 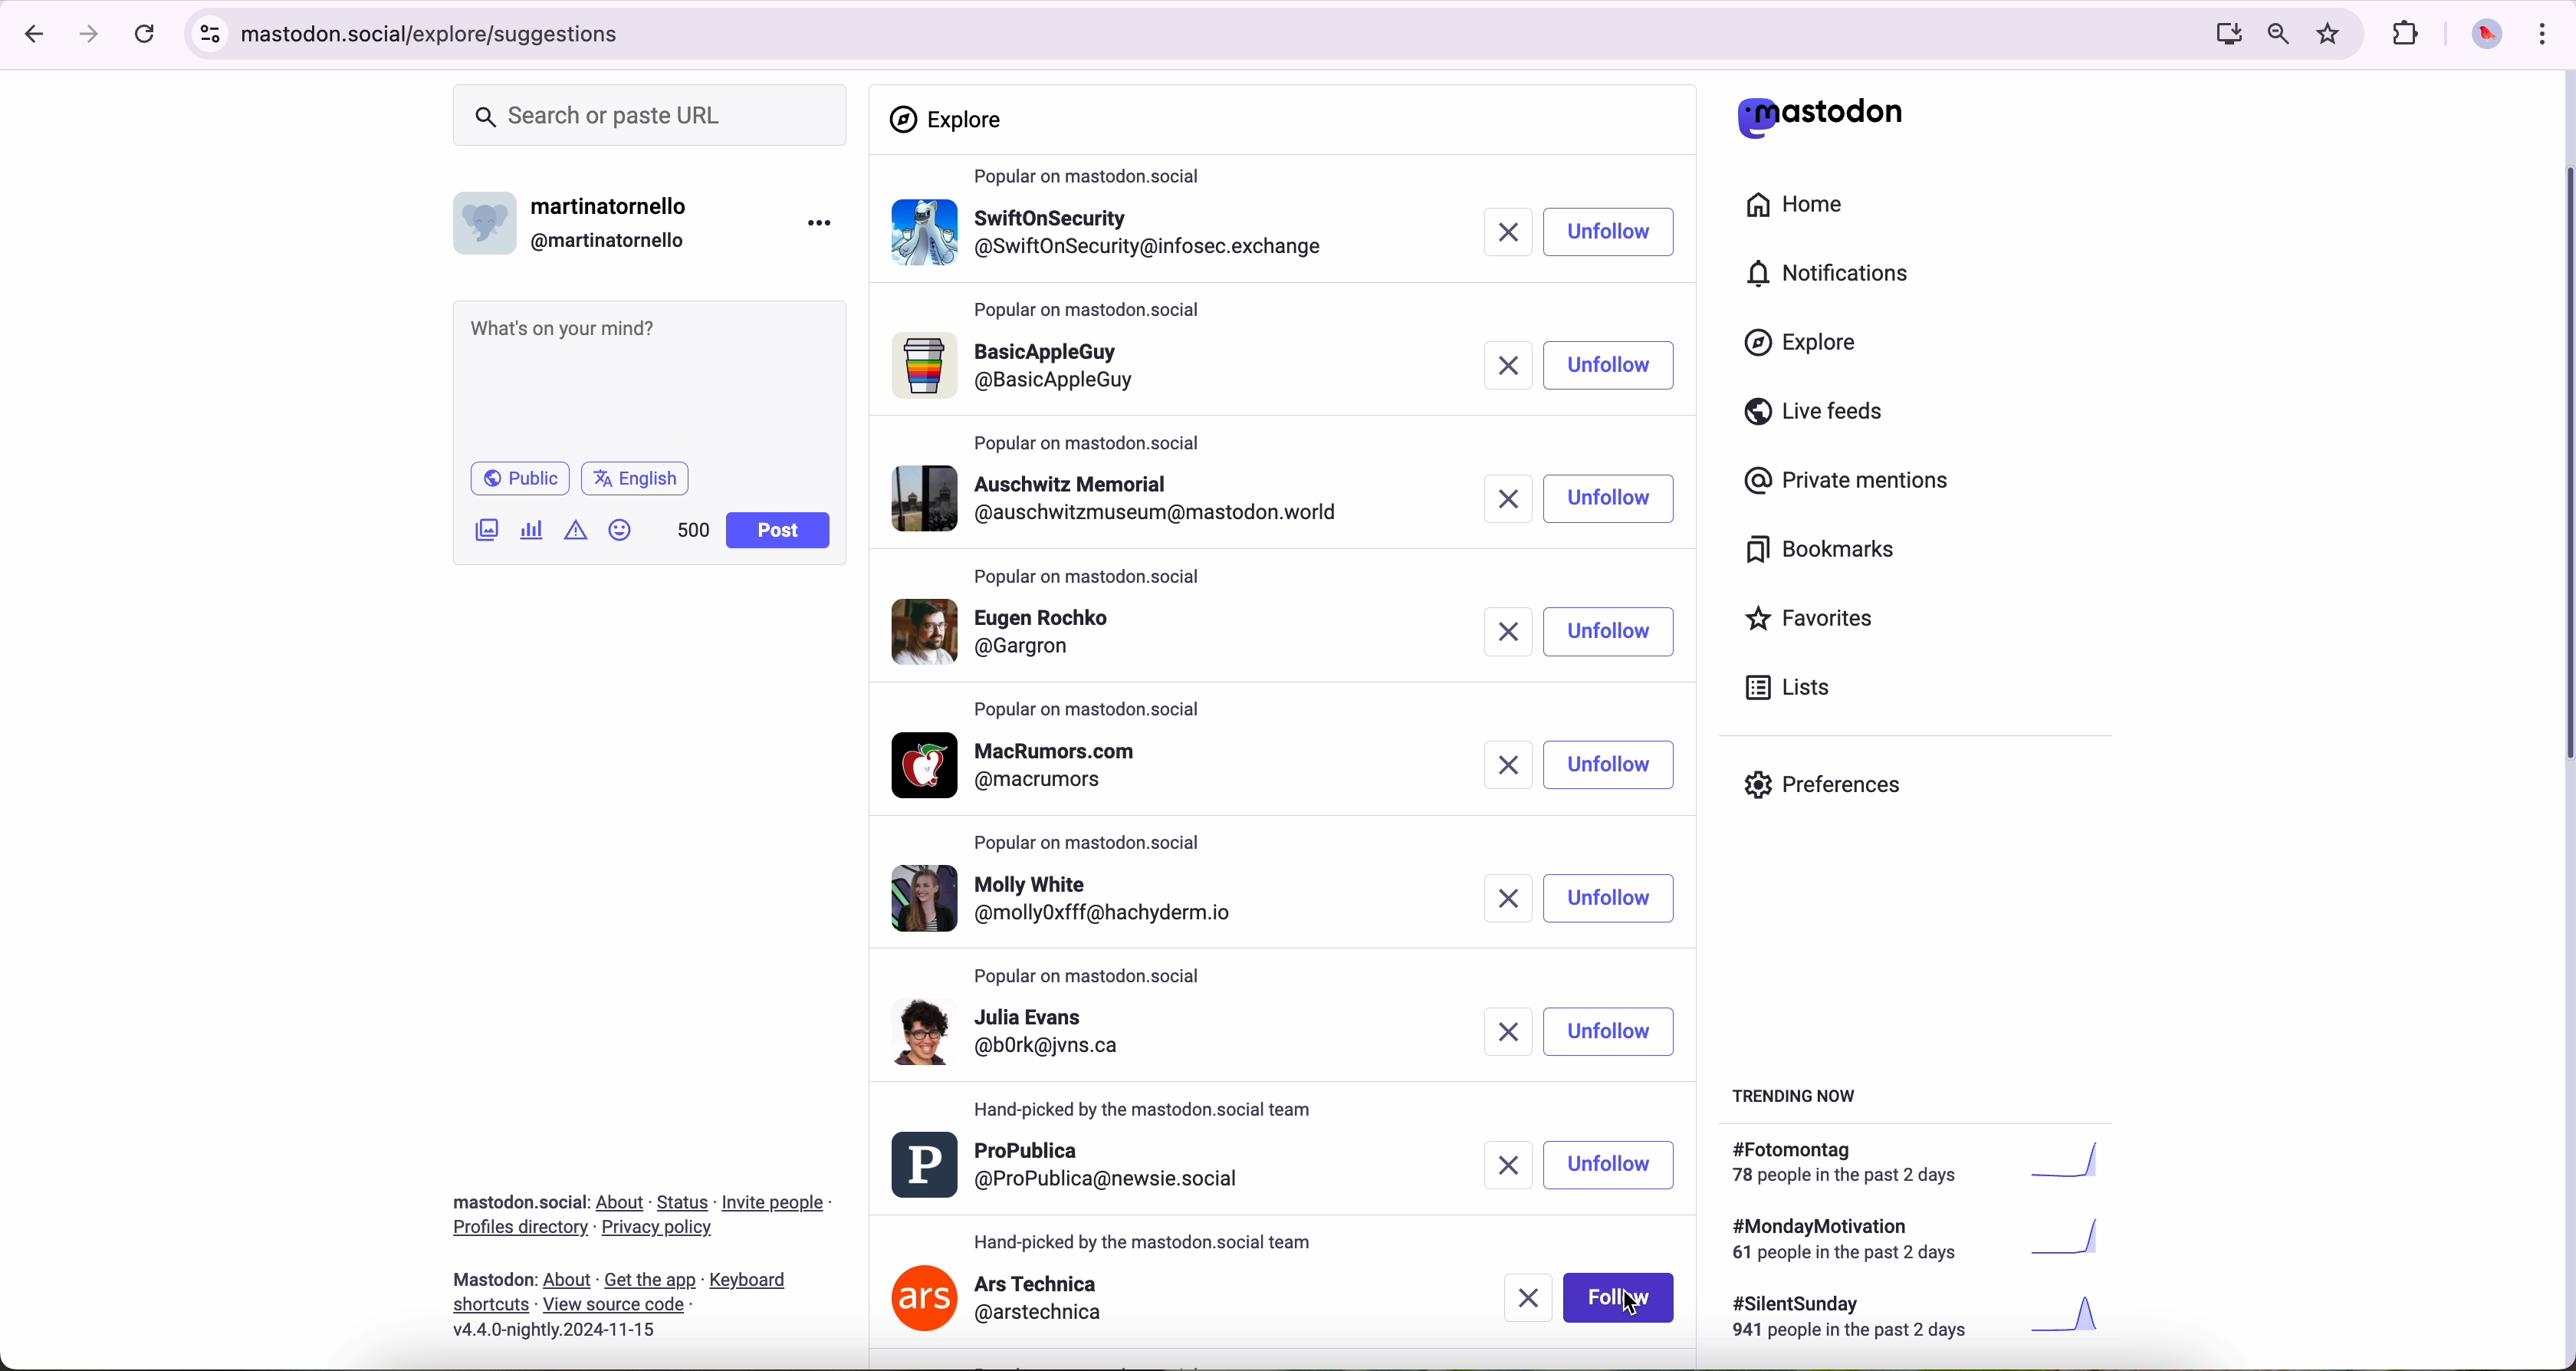 What do you see at coordinates (146, 35) in the screenshot?
I see `refresh page` at bounding box center [146, 35].